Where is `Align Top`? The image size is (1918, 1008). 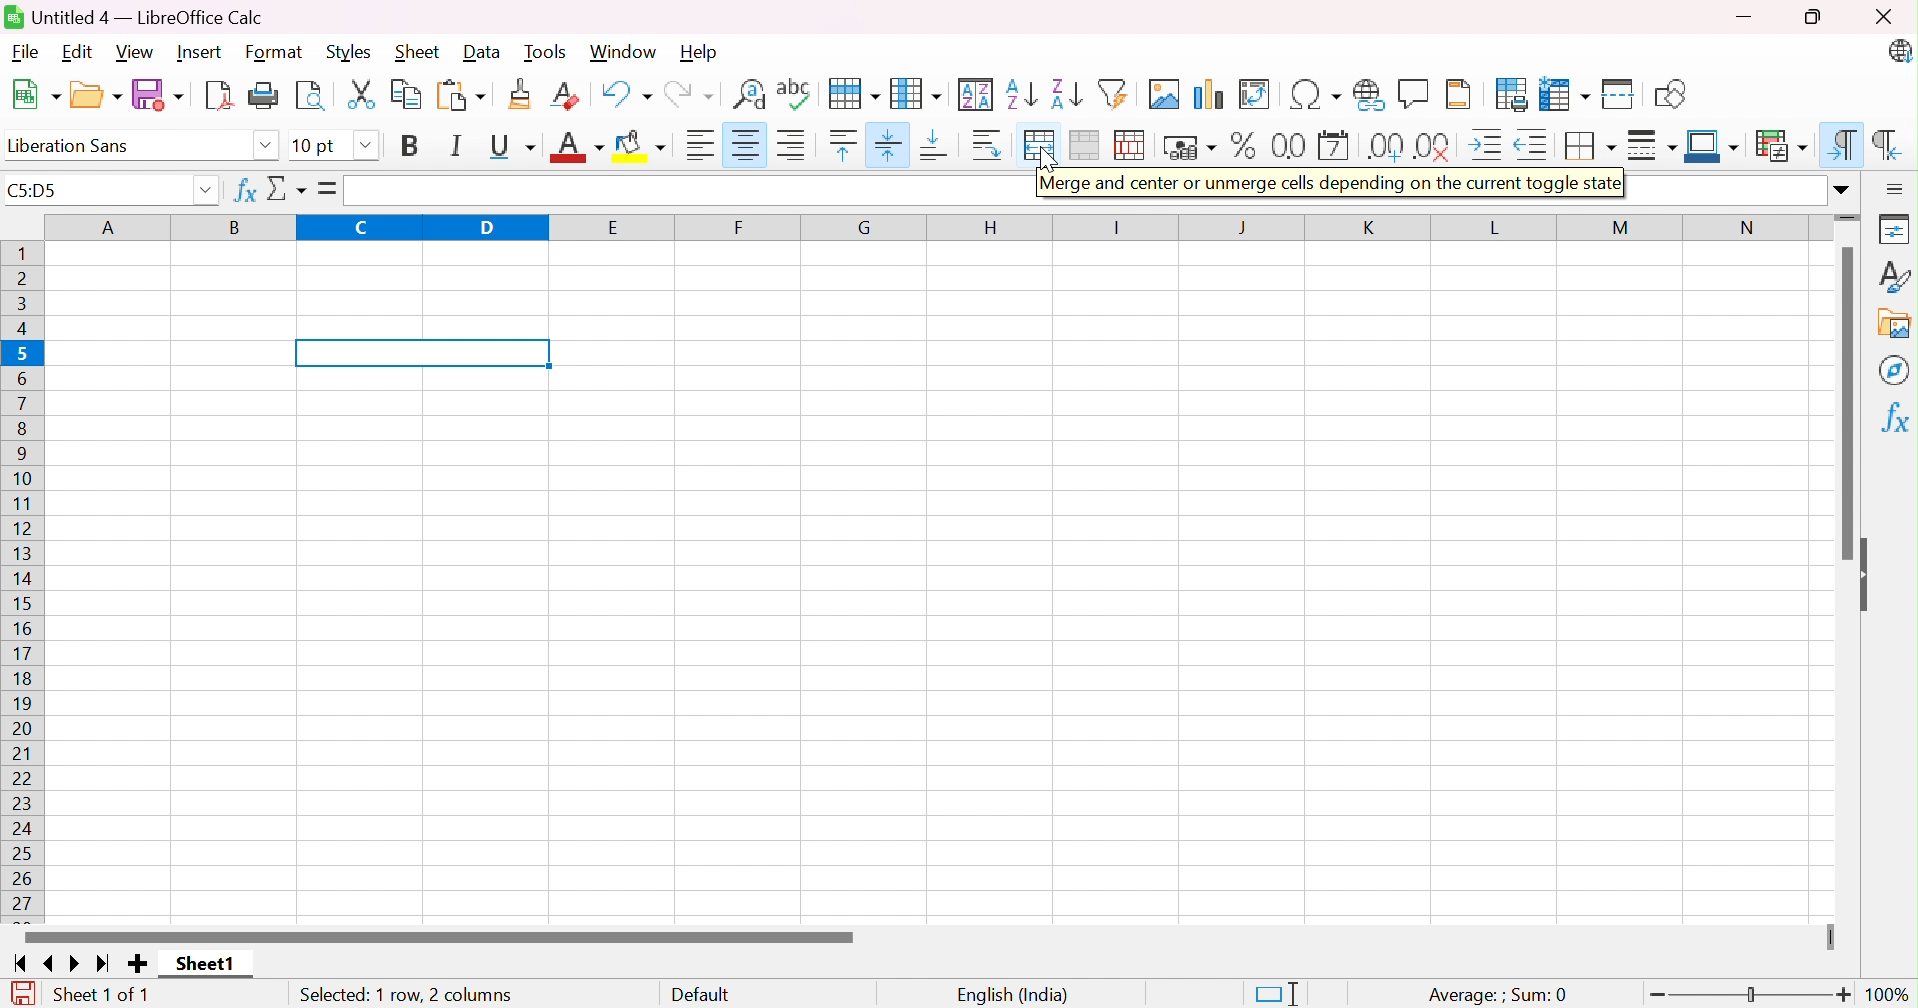
Align Top is located at coordinates (842, 145).